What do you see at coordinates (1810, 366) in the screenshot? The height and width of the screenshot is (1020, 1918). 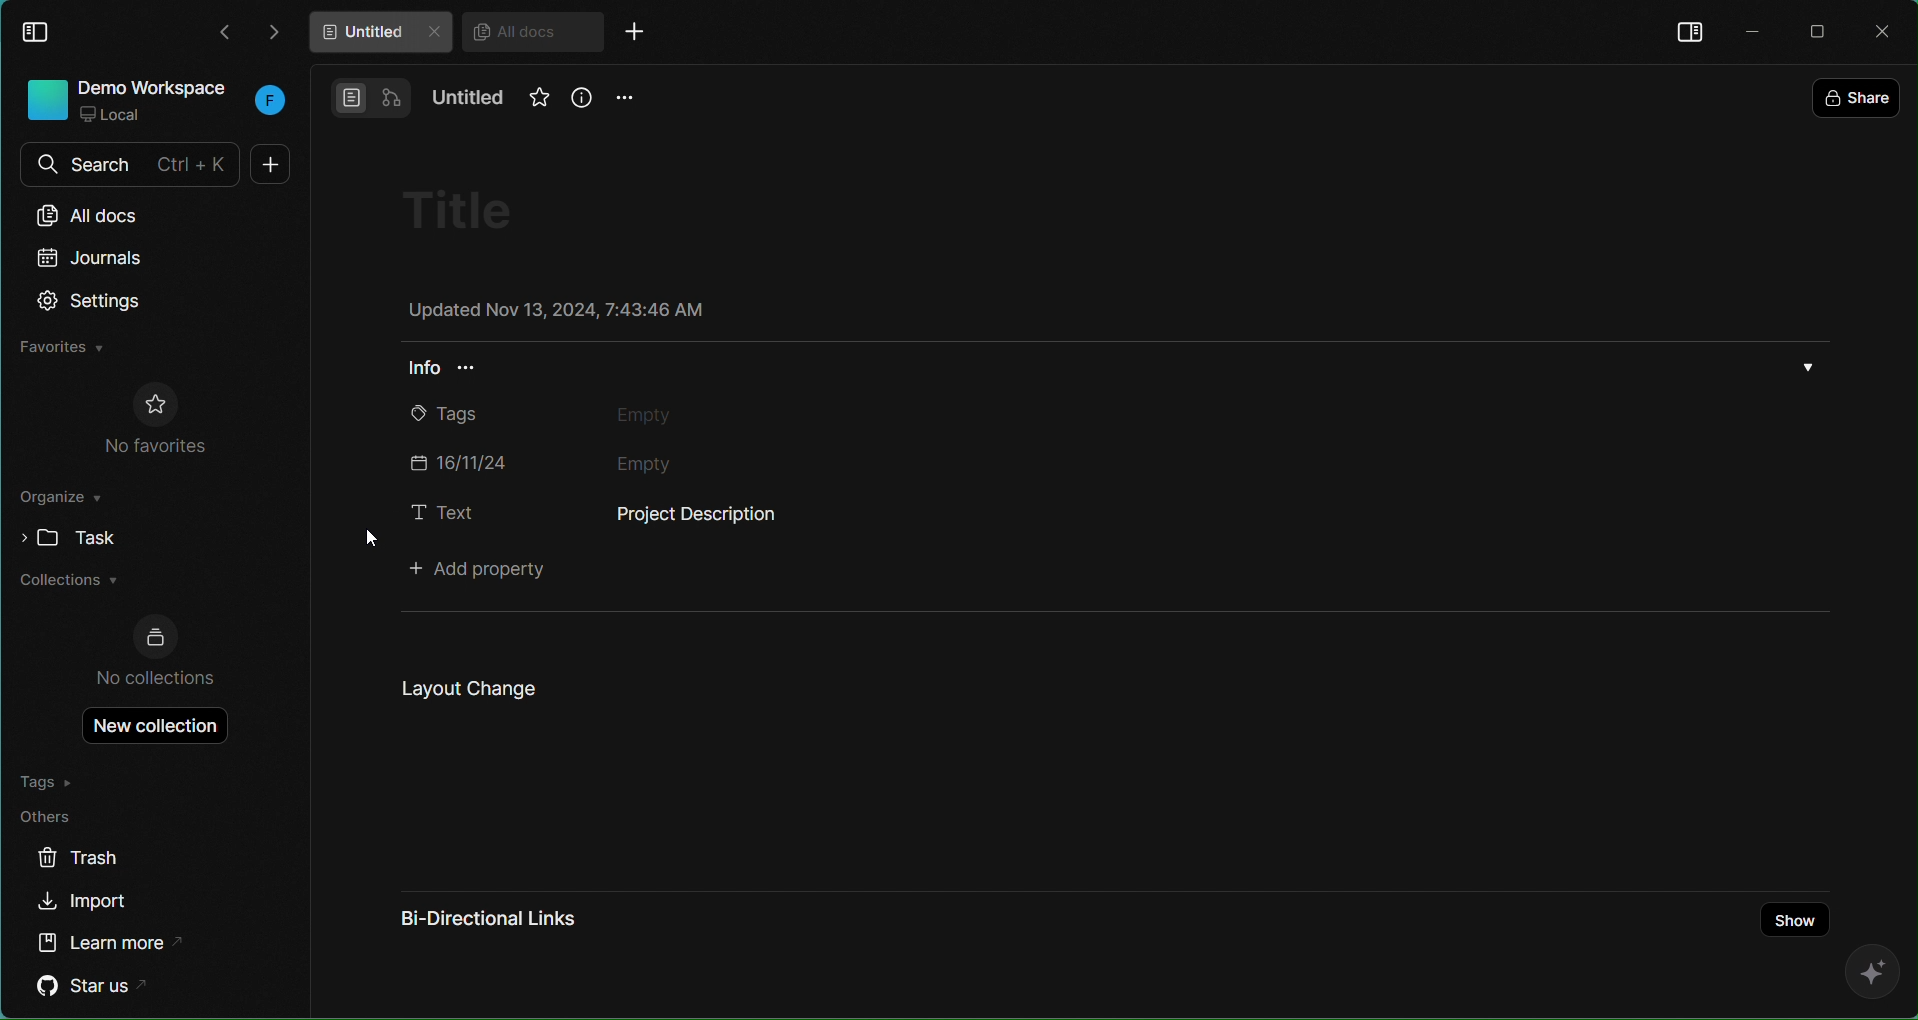 I see `Options` at bounding box center [1810, 366].